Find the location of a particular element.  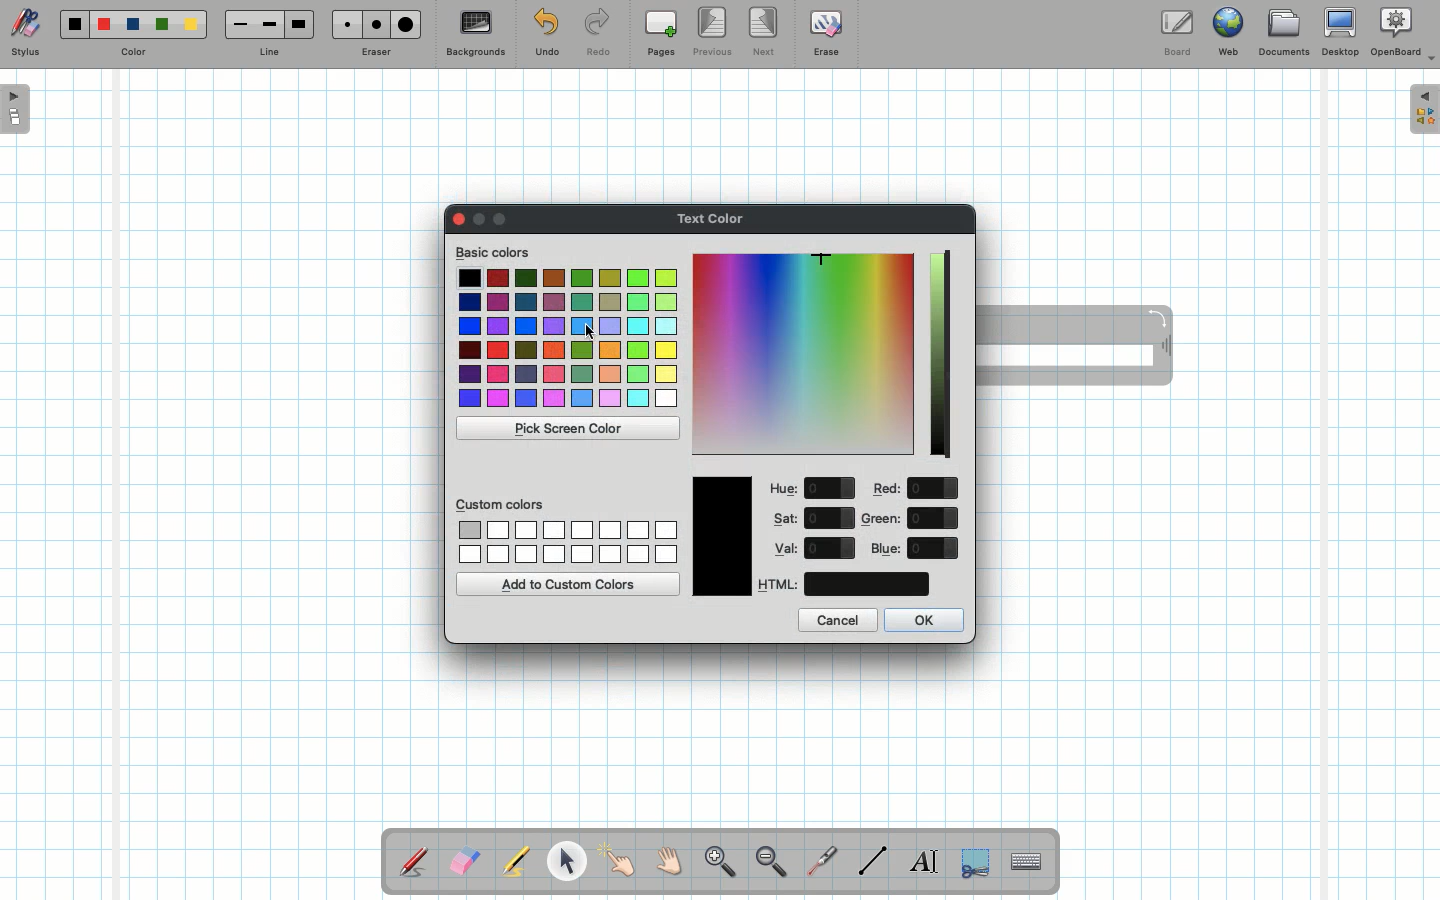

Stylus is located at coordinates (415, 861).